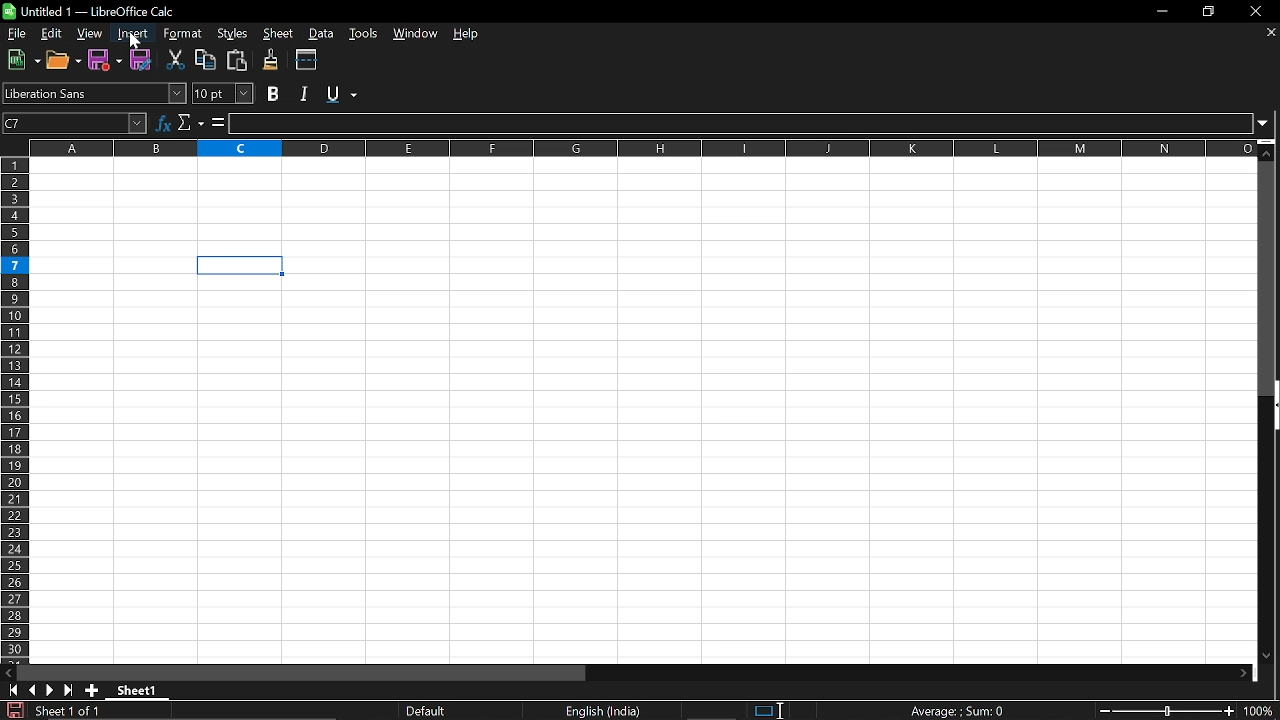  Describe the element at coordinates (66, 710) in the screenshot. I see `Current sheet` at that location.